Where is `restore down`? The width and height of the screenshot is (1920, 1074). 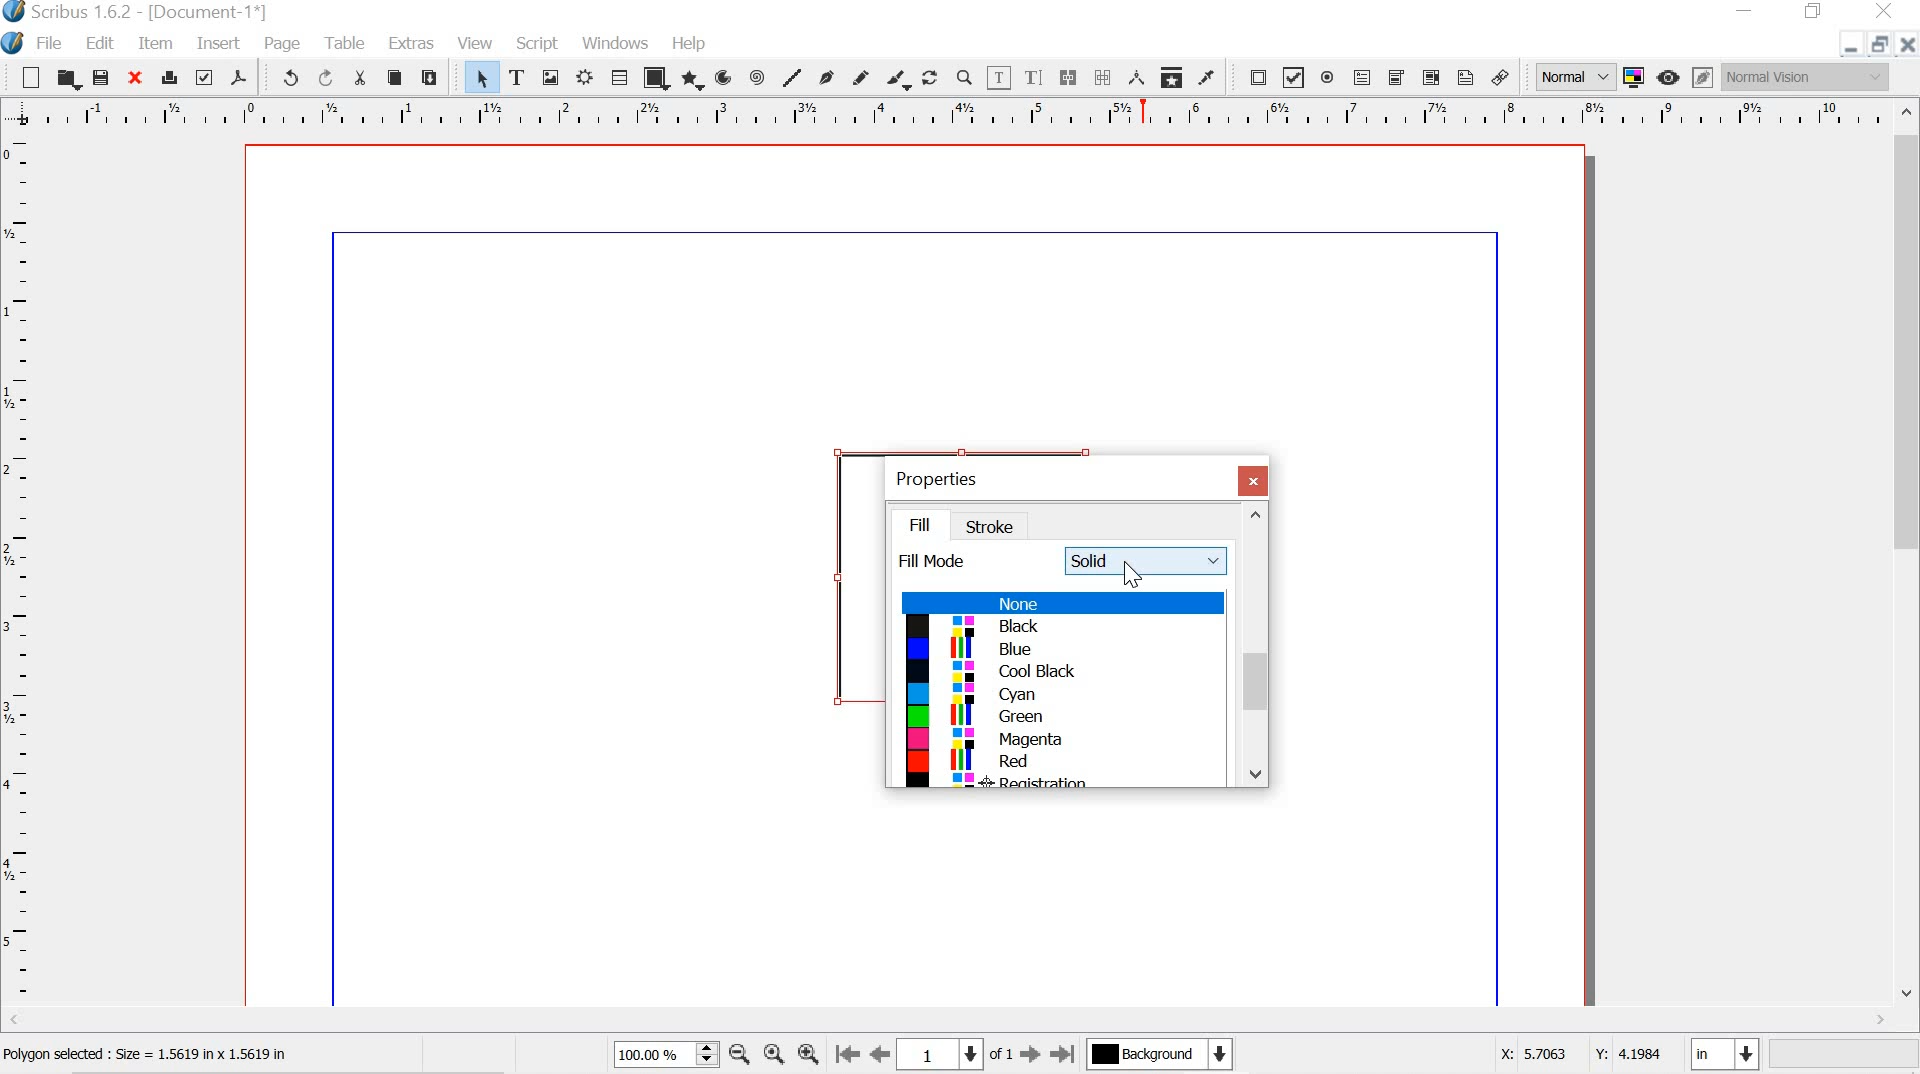
restore down is located at coordinates (1877, 44).